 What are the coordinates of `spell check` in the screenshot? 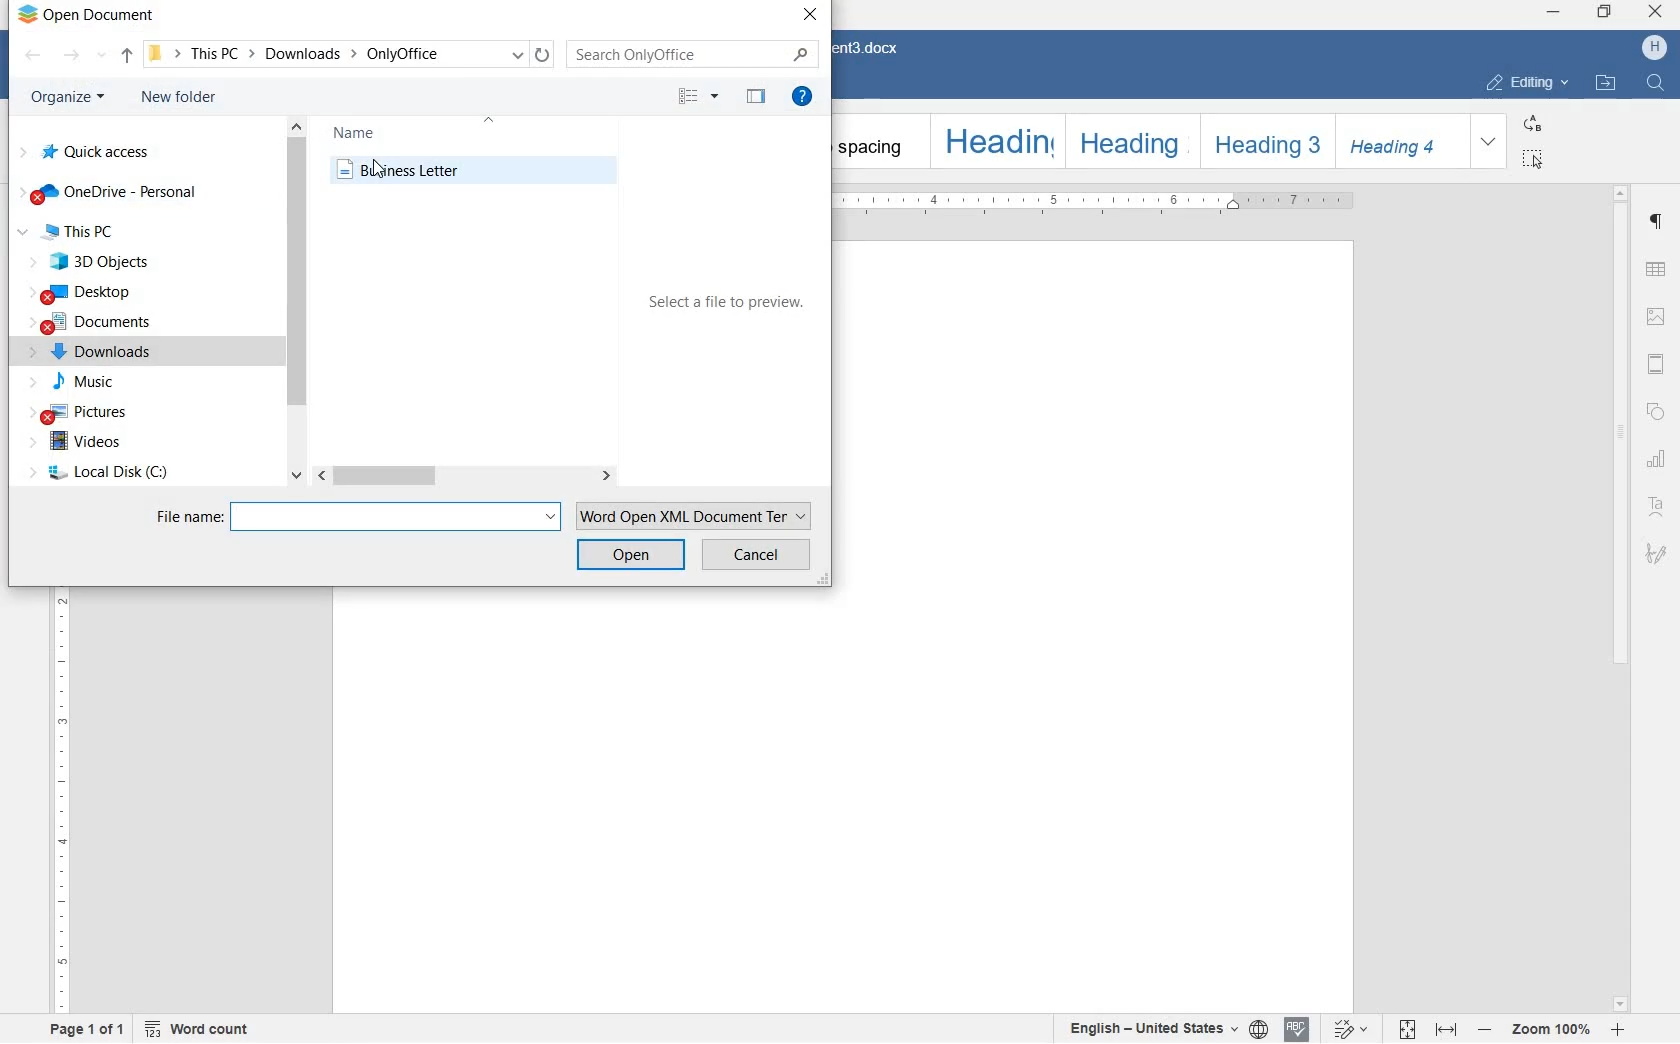 It's located at (1297, 1027).